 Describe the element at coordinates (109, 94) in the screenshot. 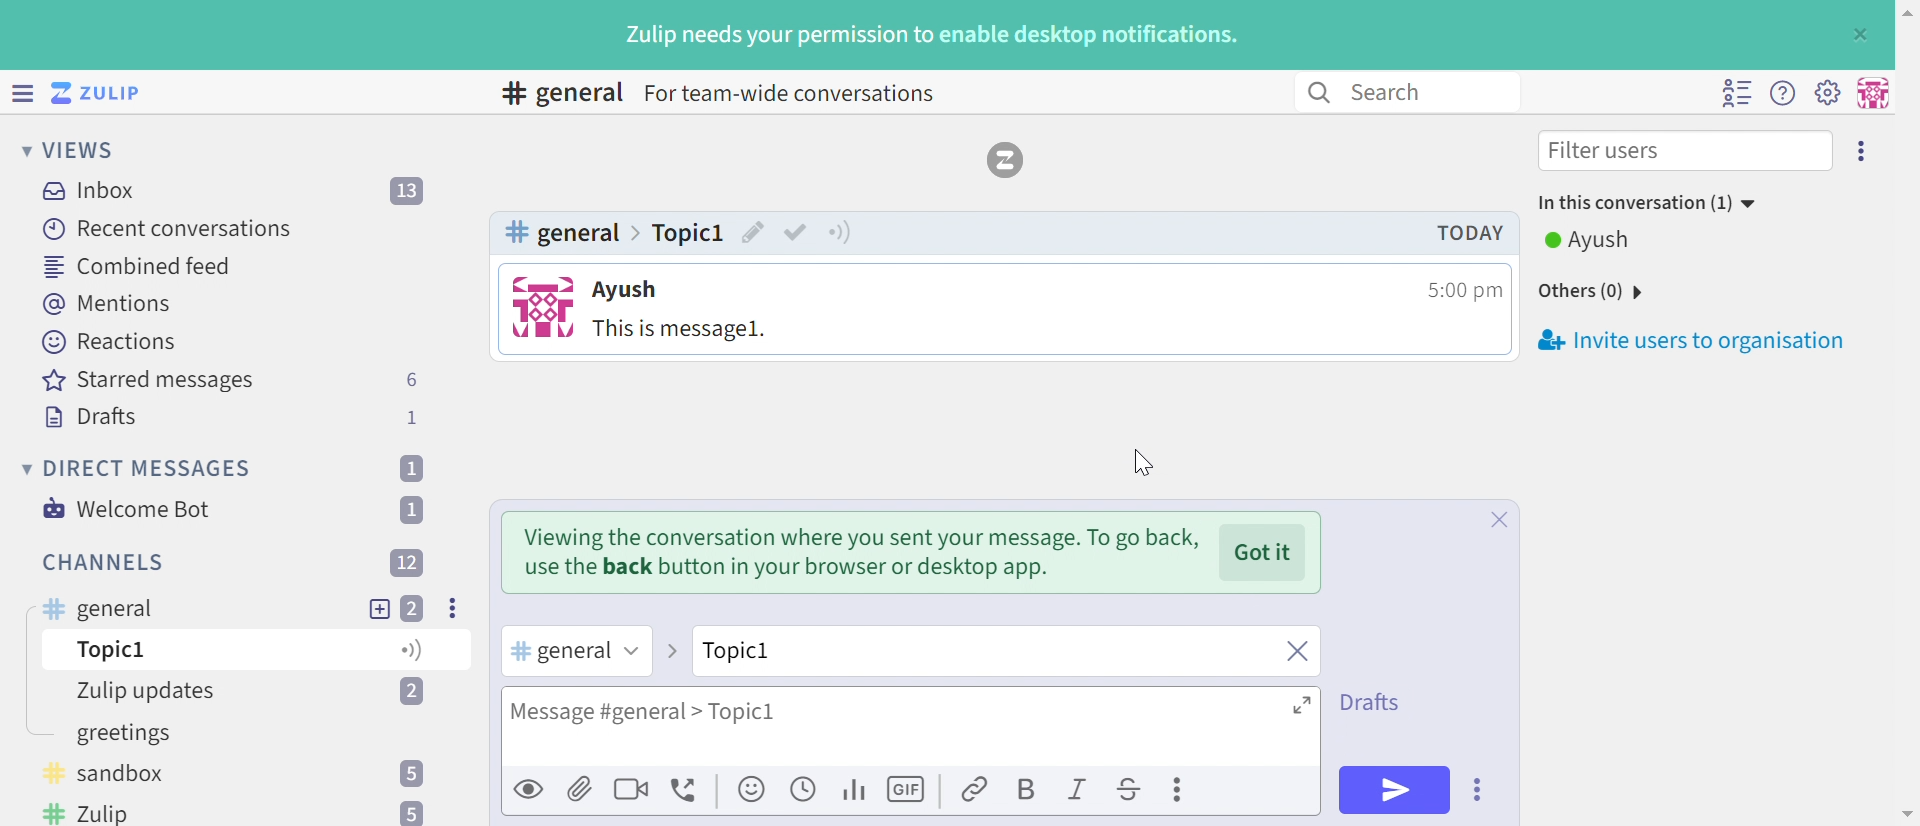

I see `ZULIP` at that location.